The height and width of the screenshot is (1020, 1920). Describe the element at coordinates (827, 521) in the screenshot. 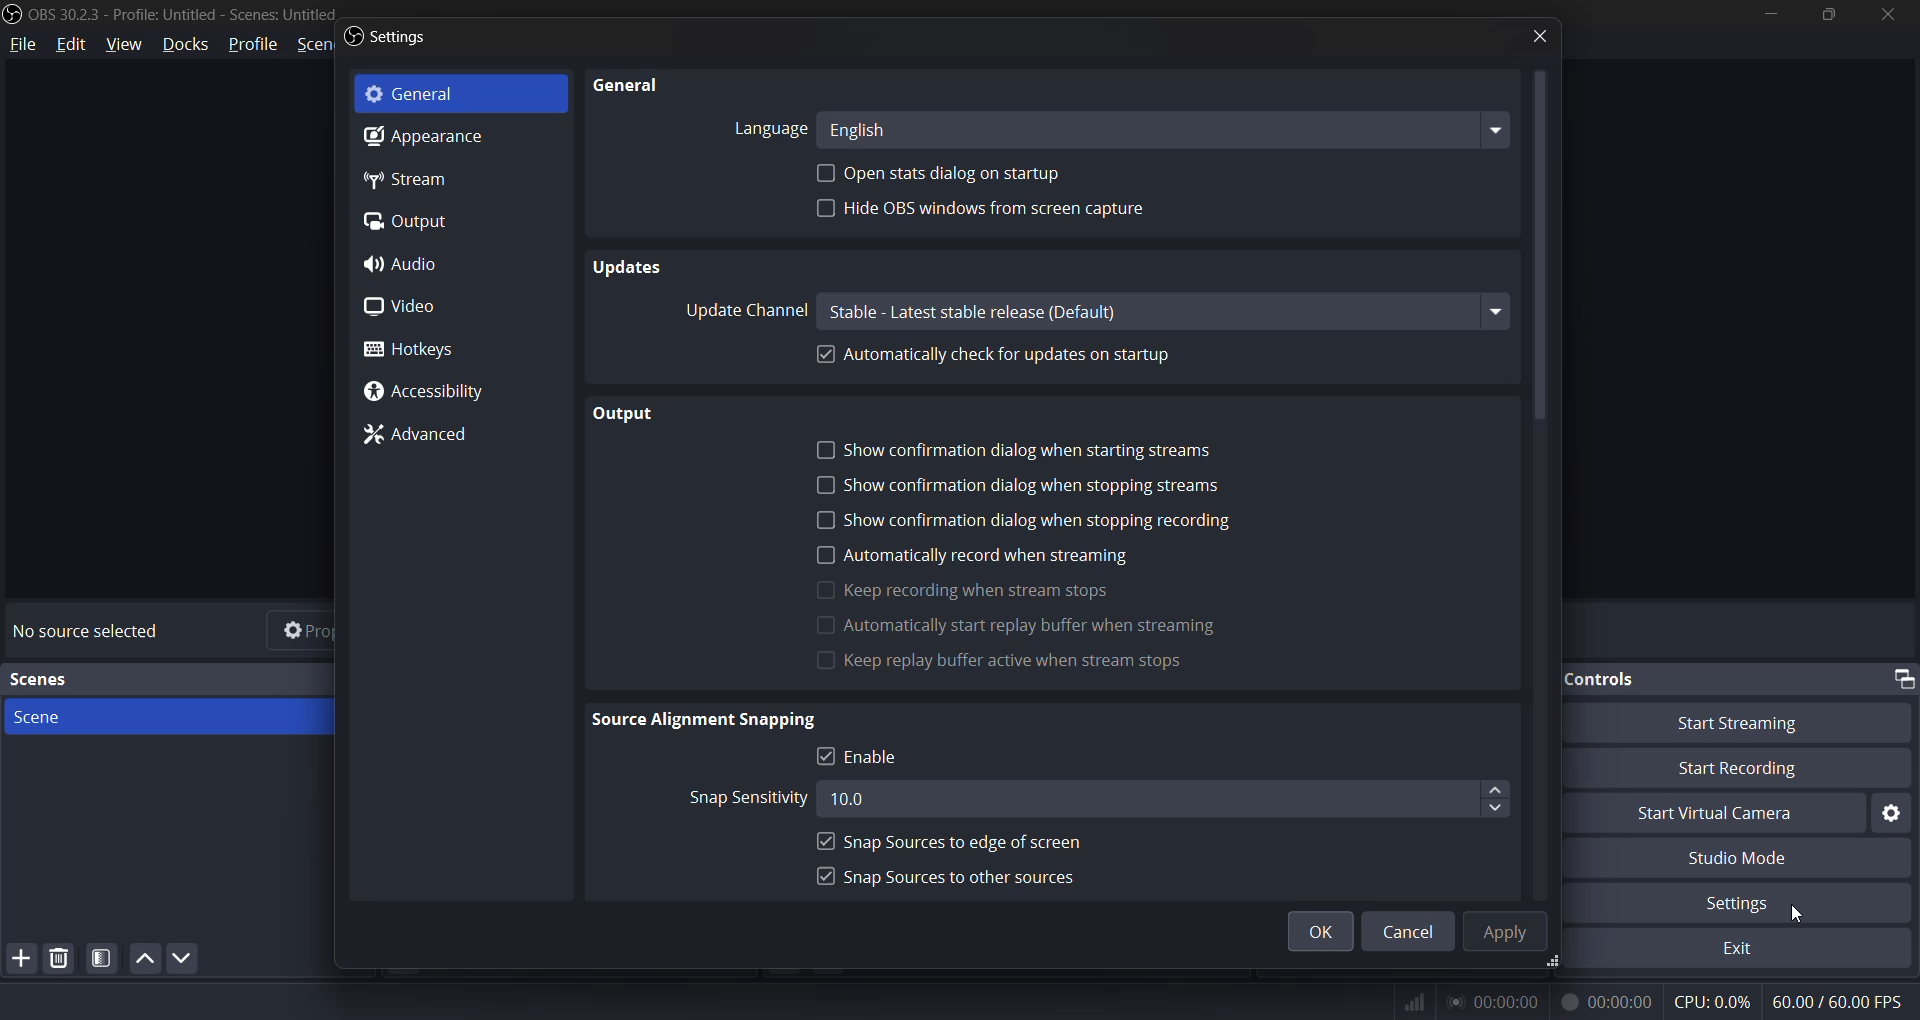

I see `checkbox` at that location.